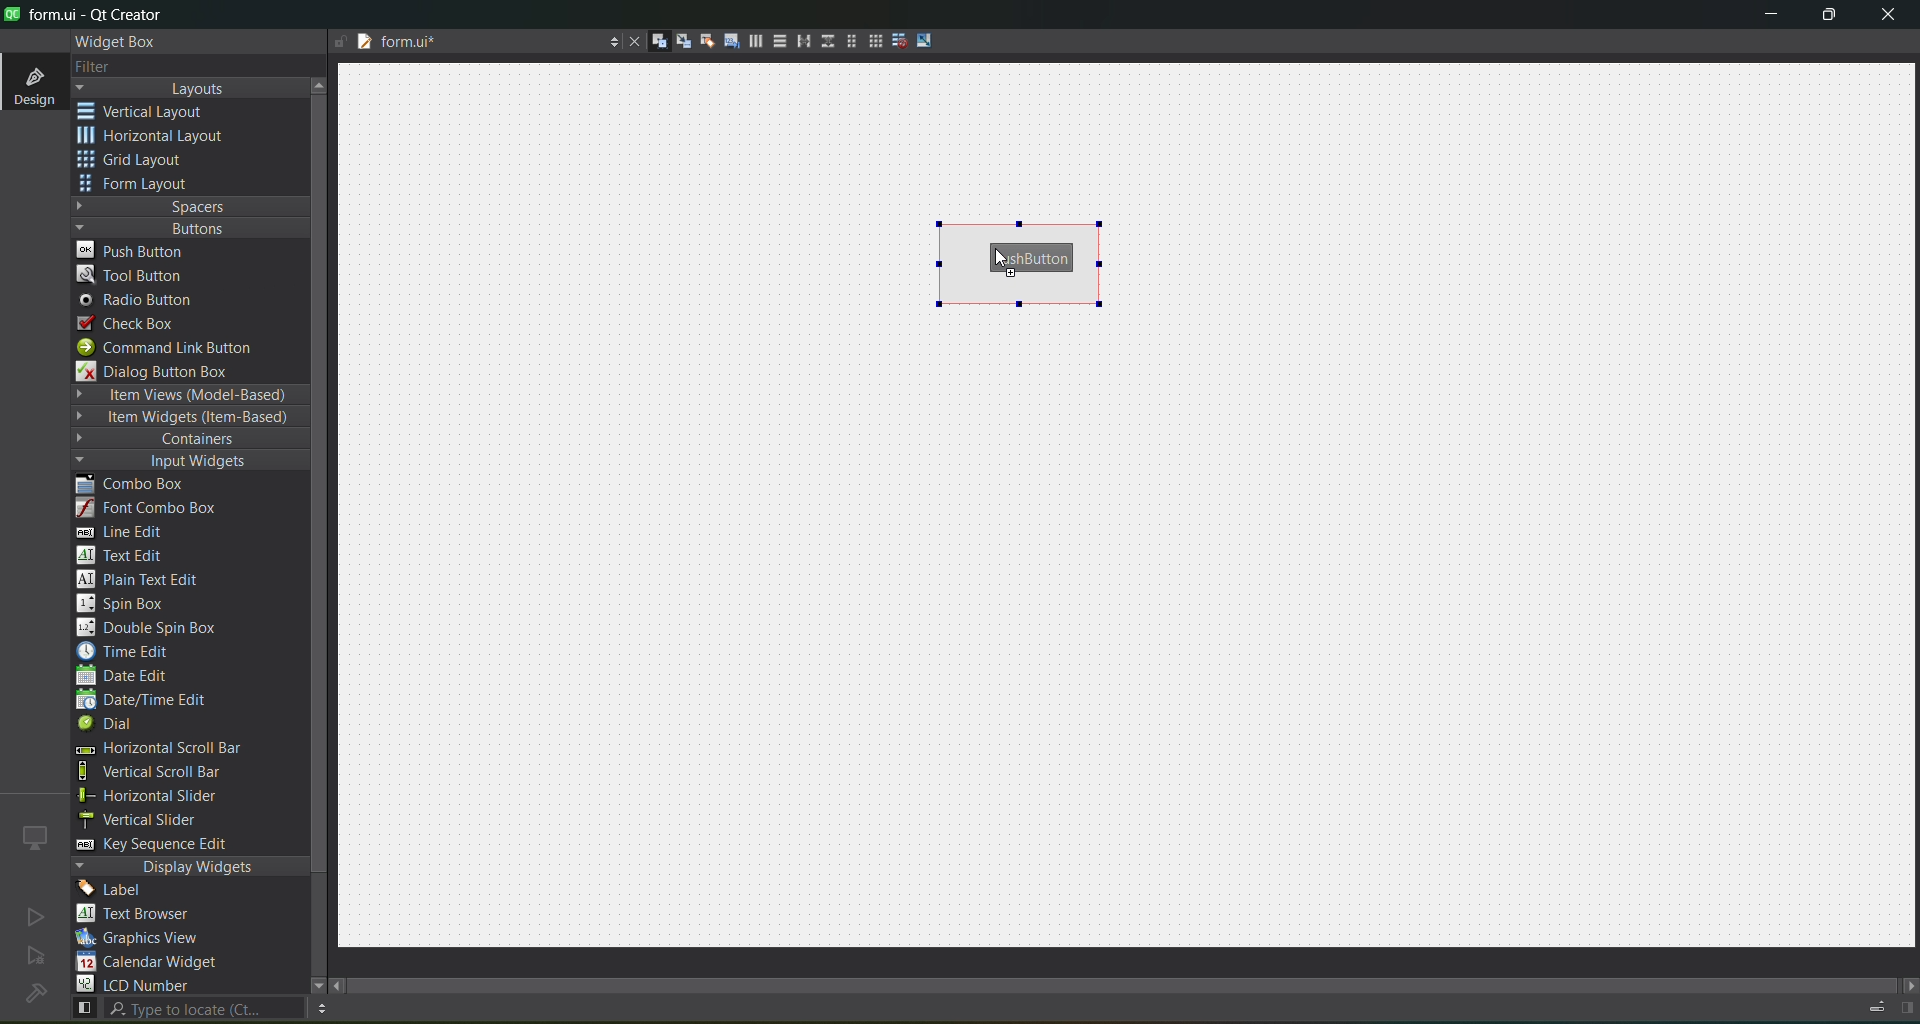 The width and height of the screenshot is (1920, 1024). I want to click on layouts, so click(190, 88).